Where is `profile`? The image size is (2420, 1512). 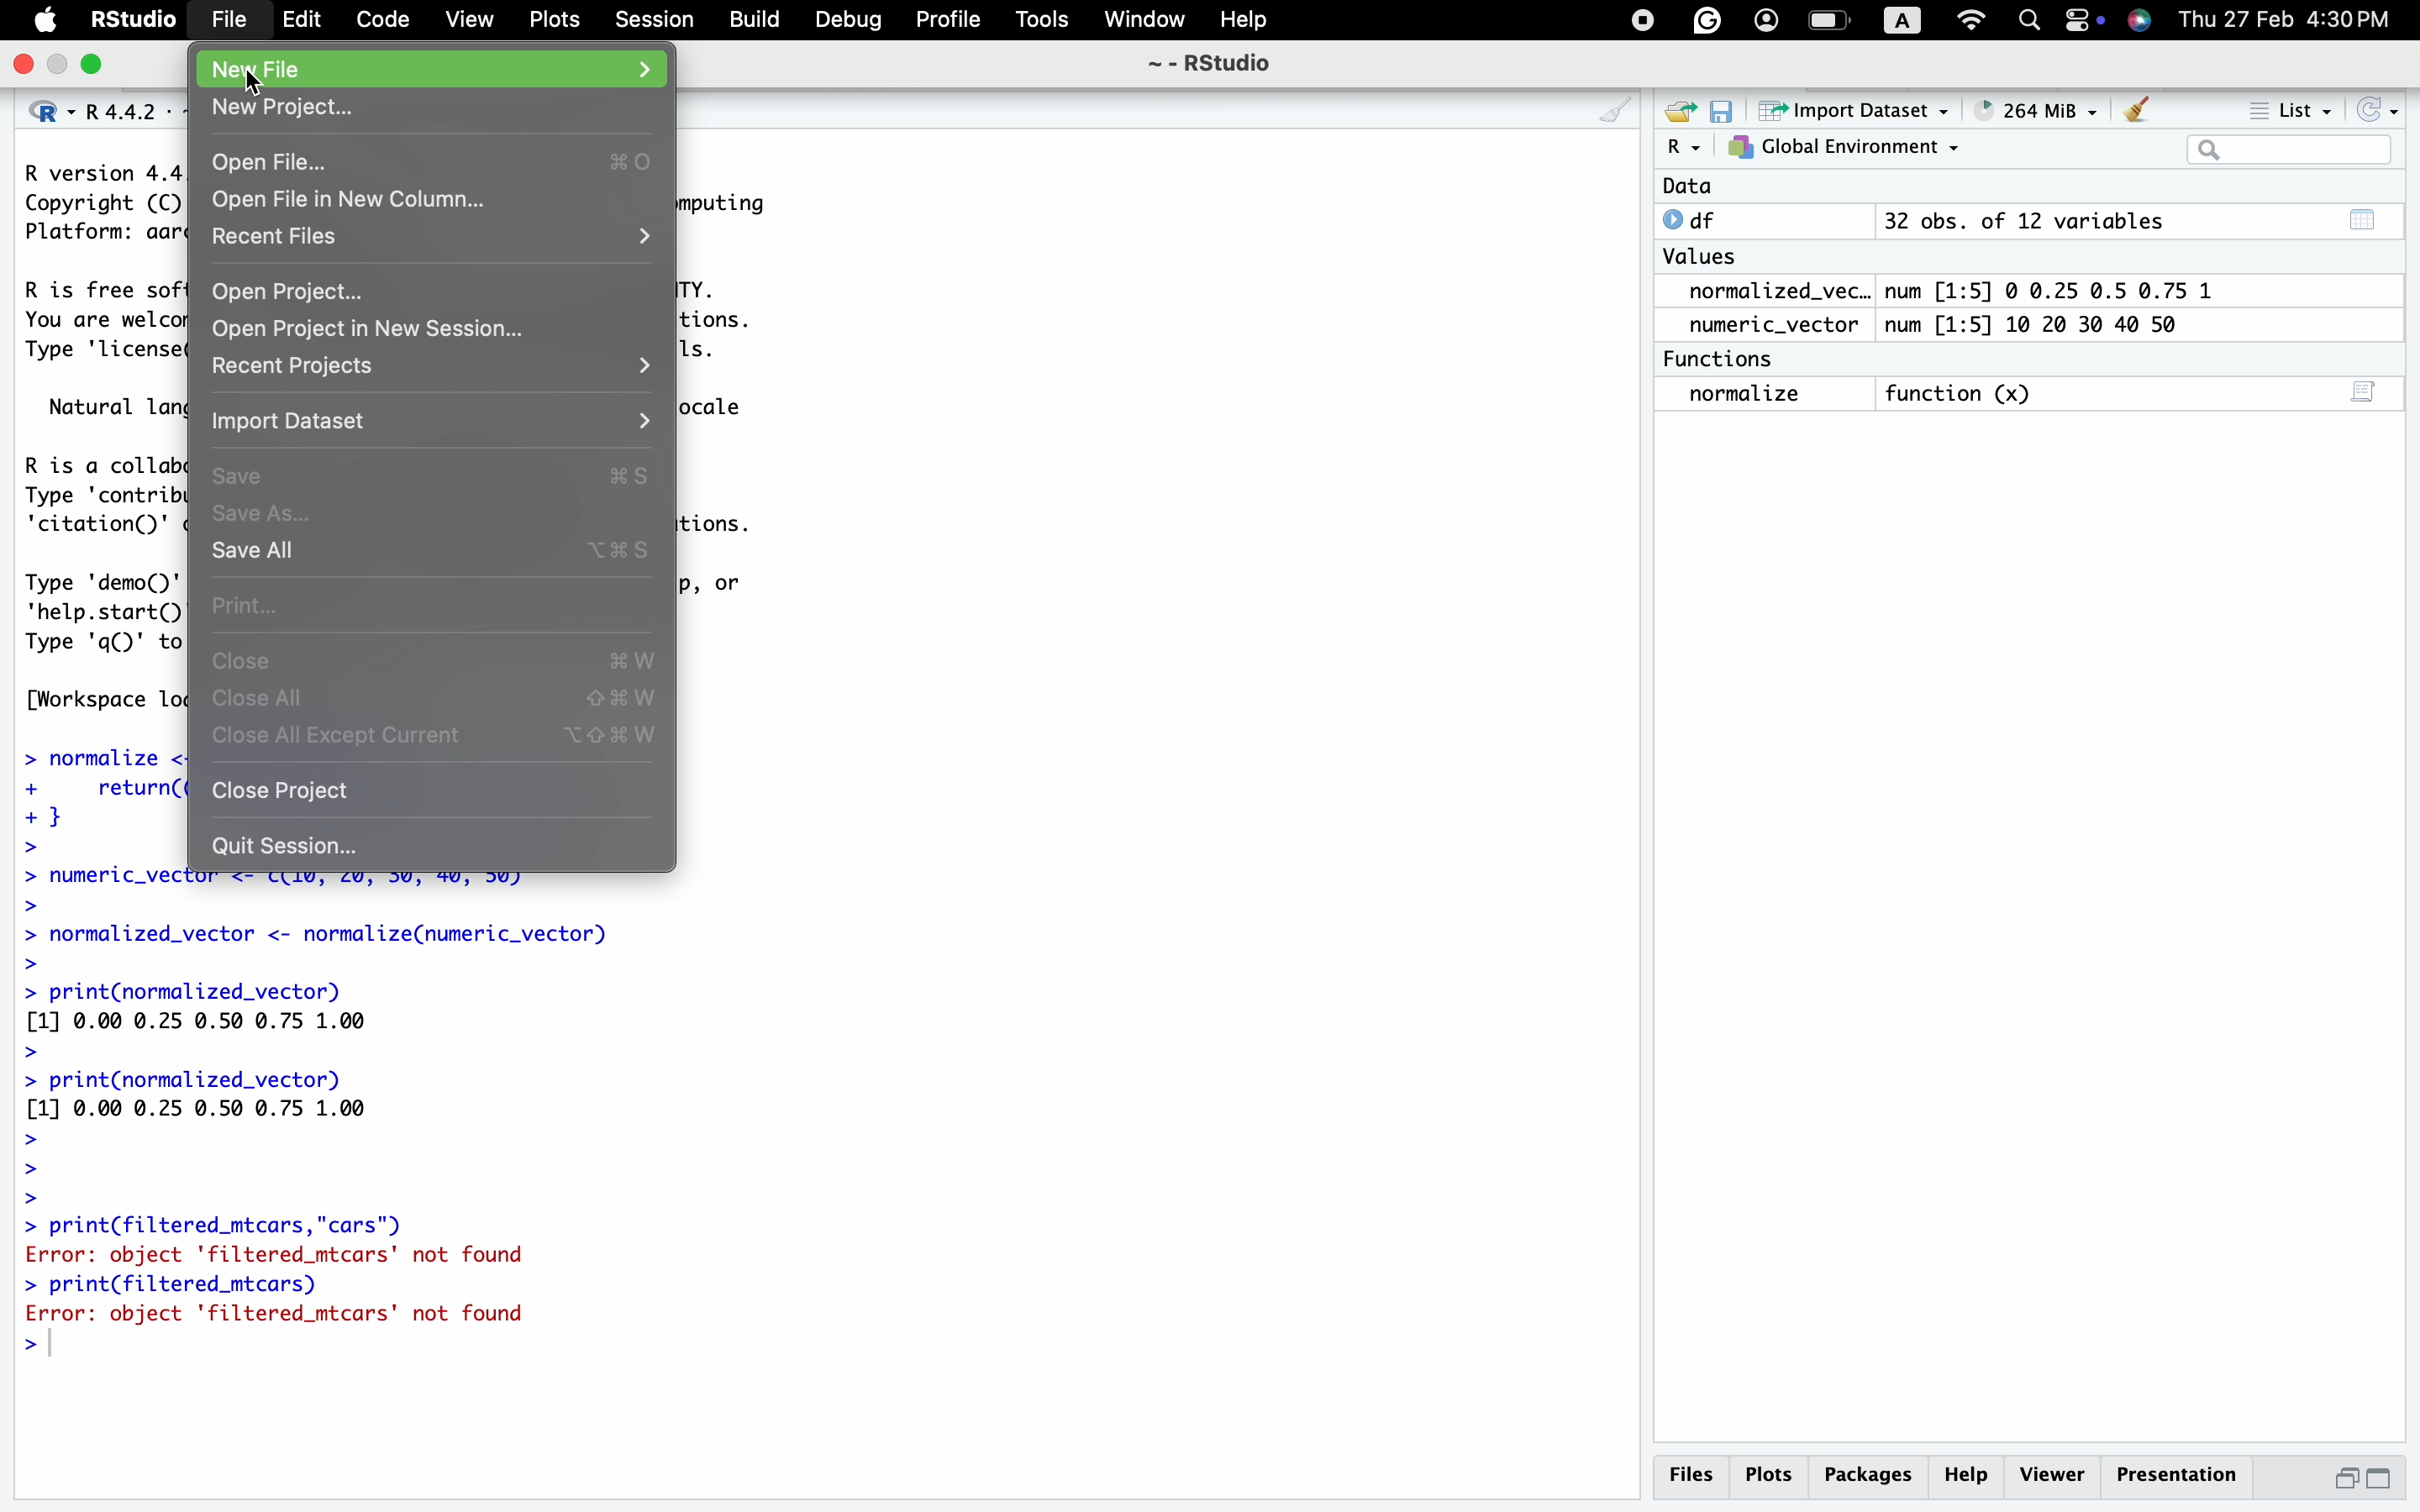
profile is located at coordinates (946, 21).